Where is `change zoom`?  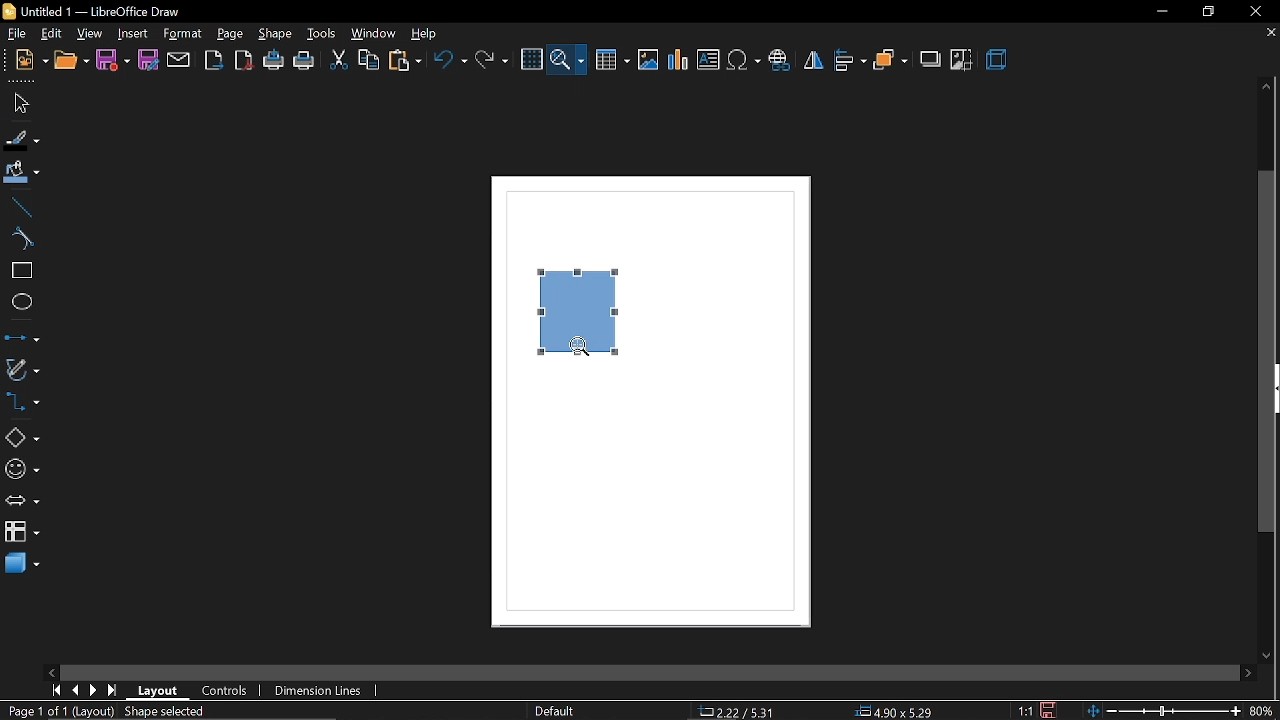 change zoom is located at coordinates (1163, 712).